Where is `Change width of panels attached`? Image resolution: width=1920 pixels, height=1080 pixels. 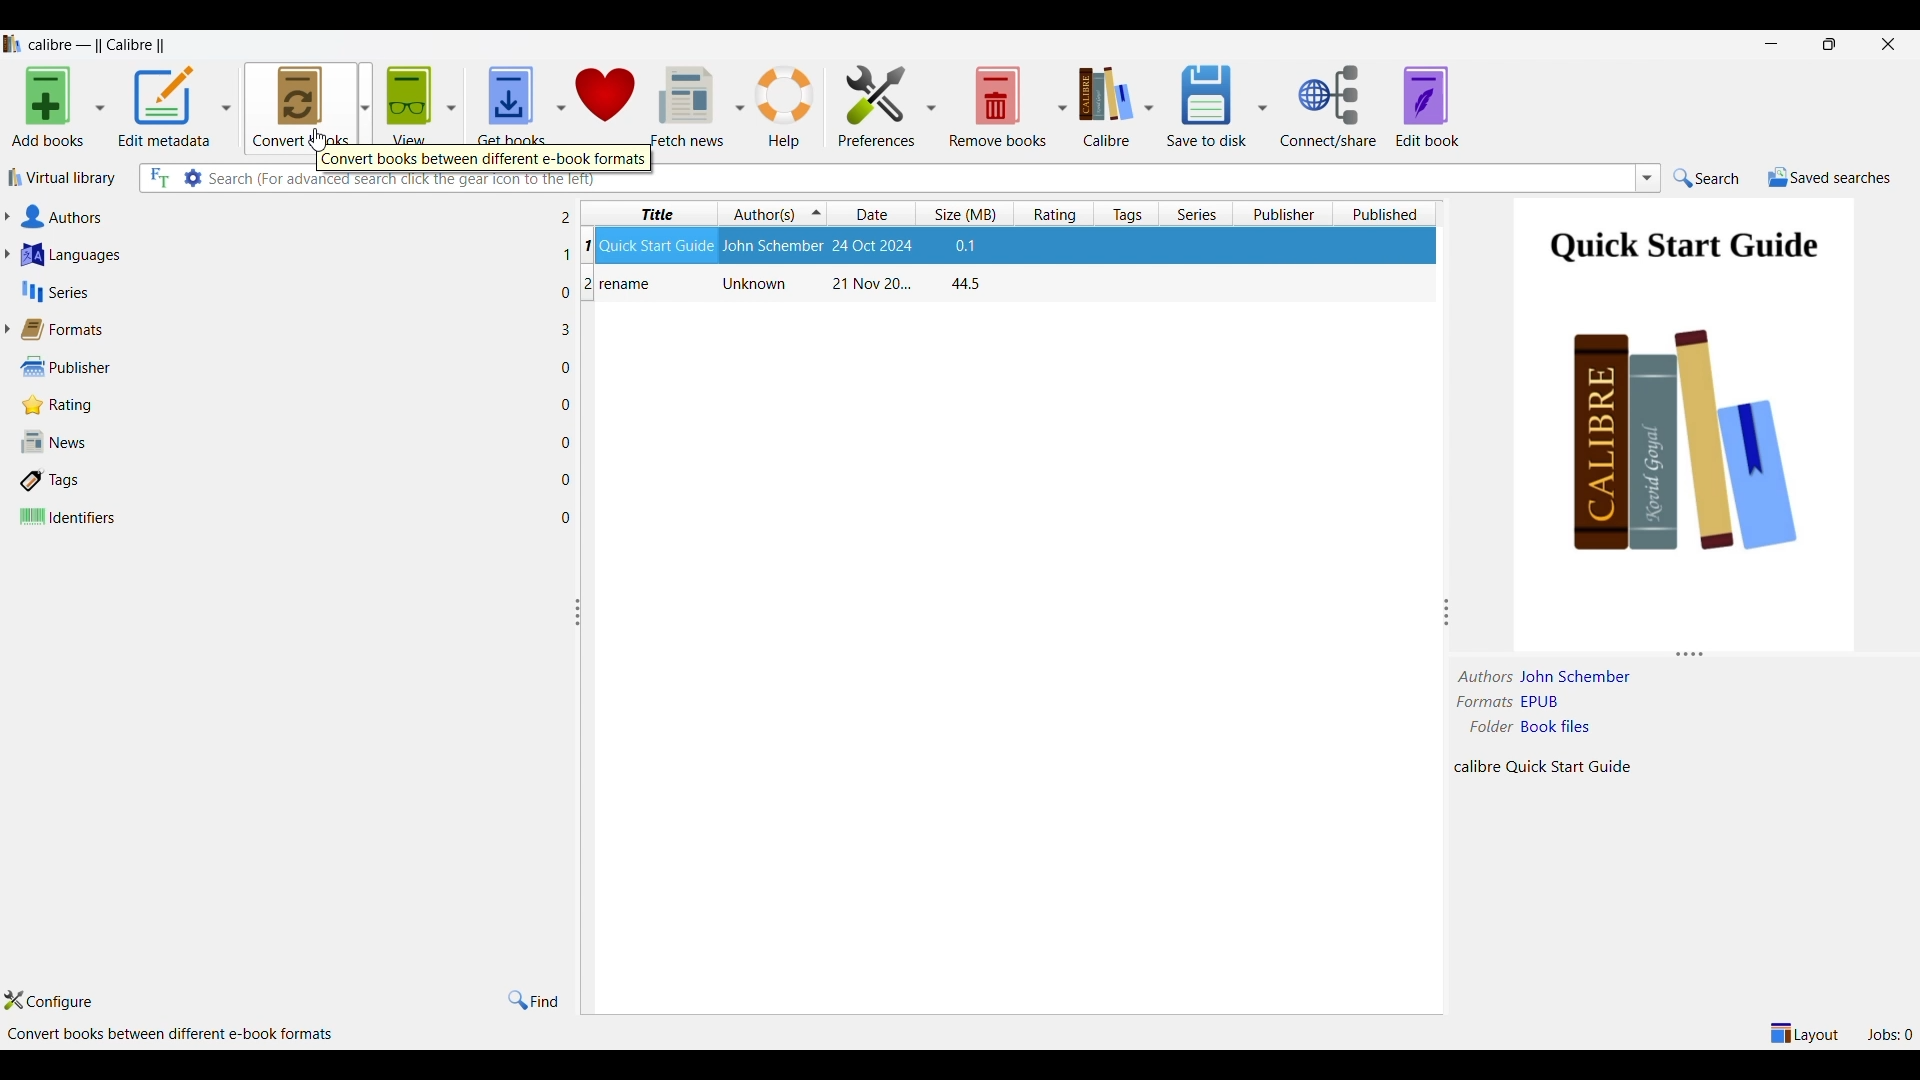
Change width of panels attached is located at coordinates (1438, 581).